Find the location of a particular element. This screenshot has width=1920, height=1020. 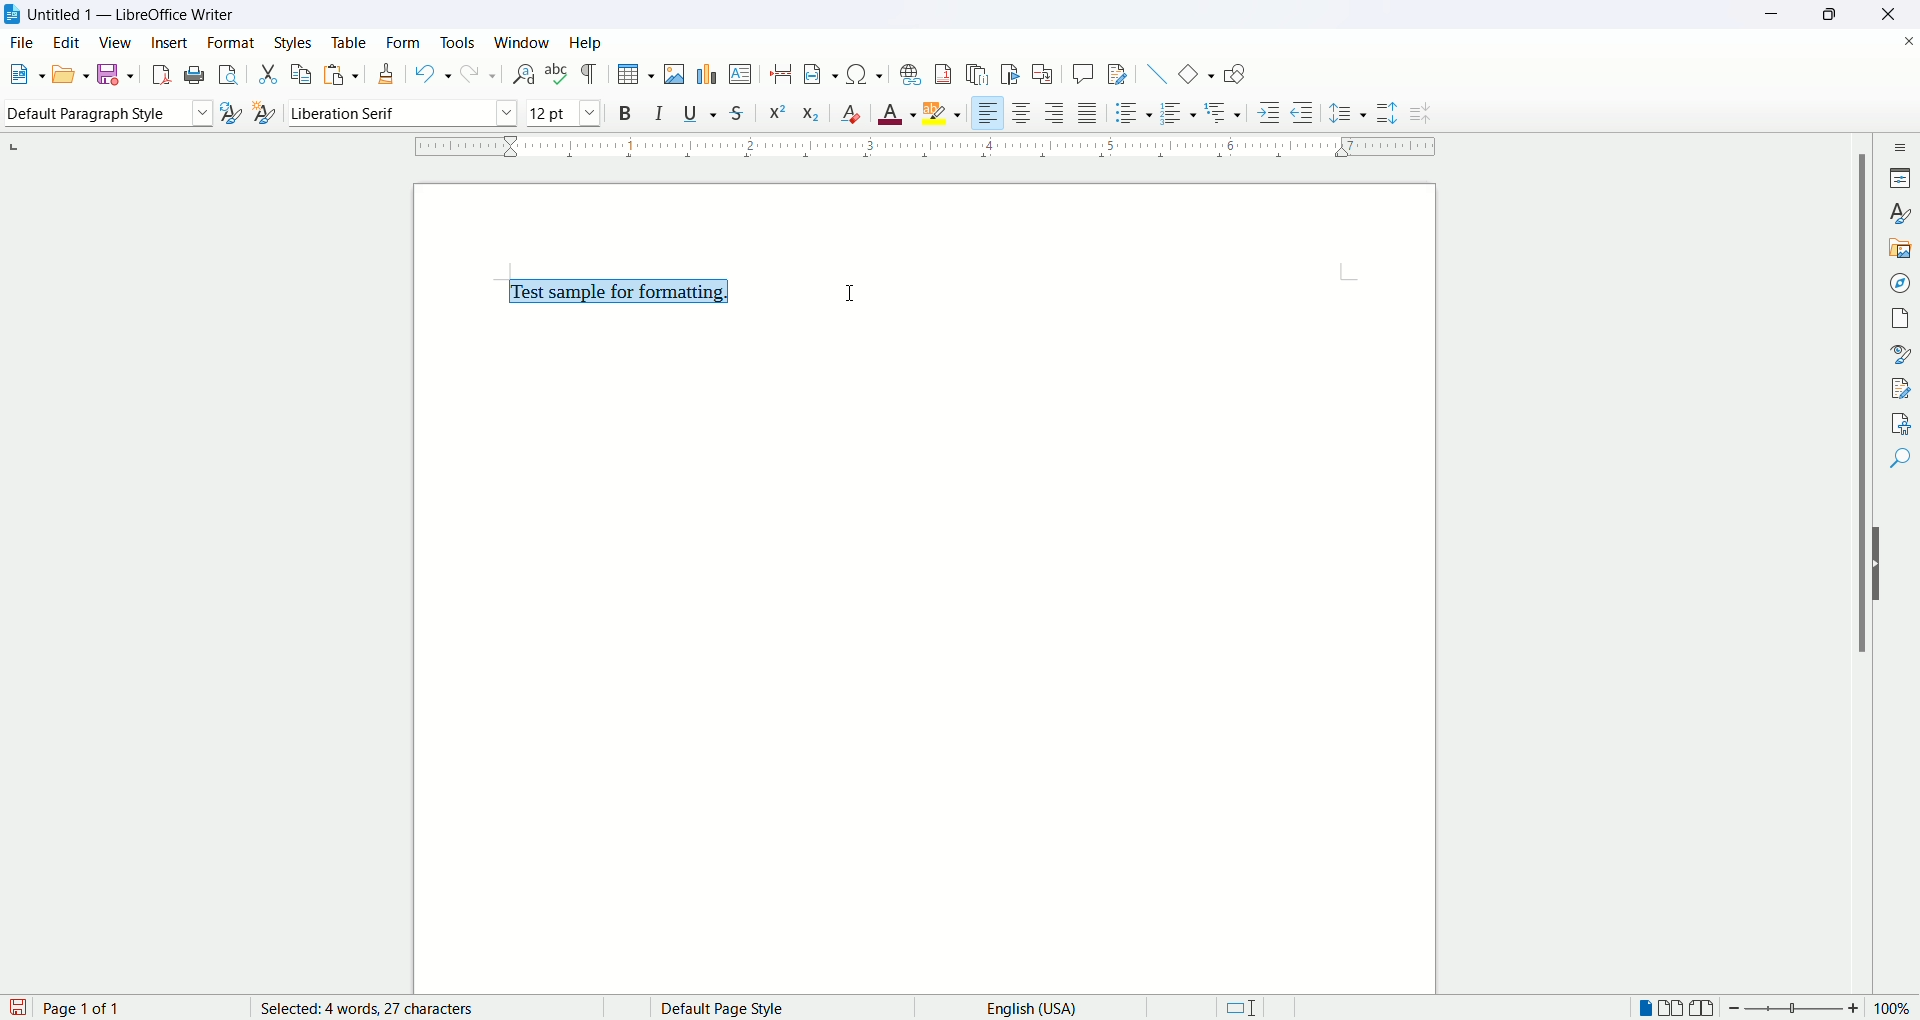

cursor is located at coordinates (848, 294).